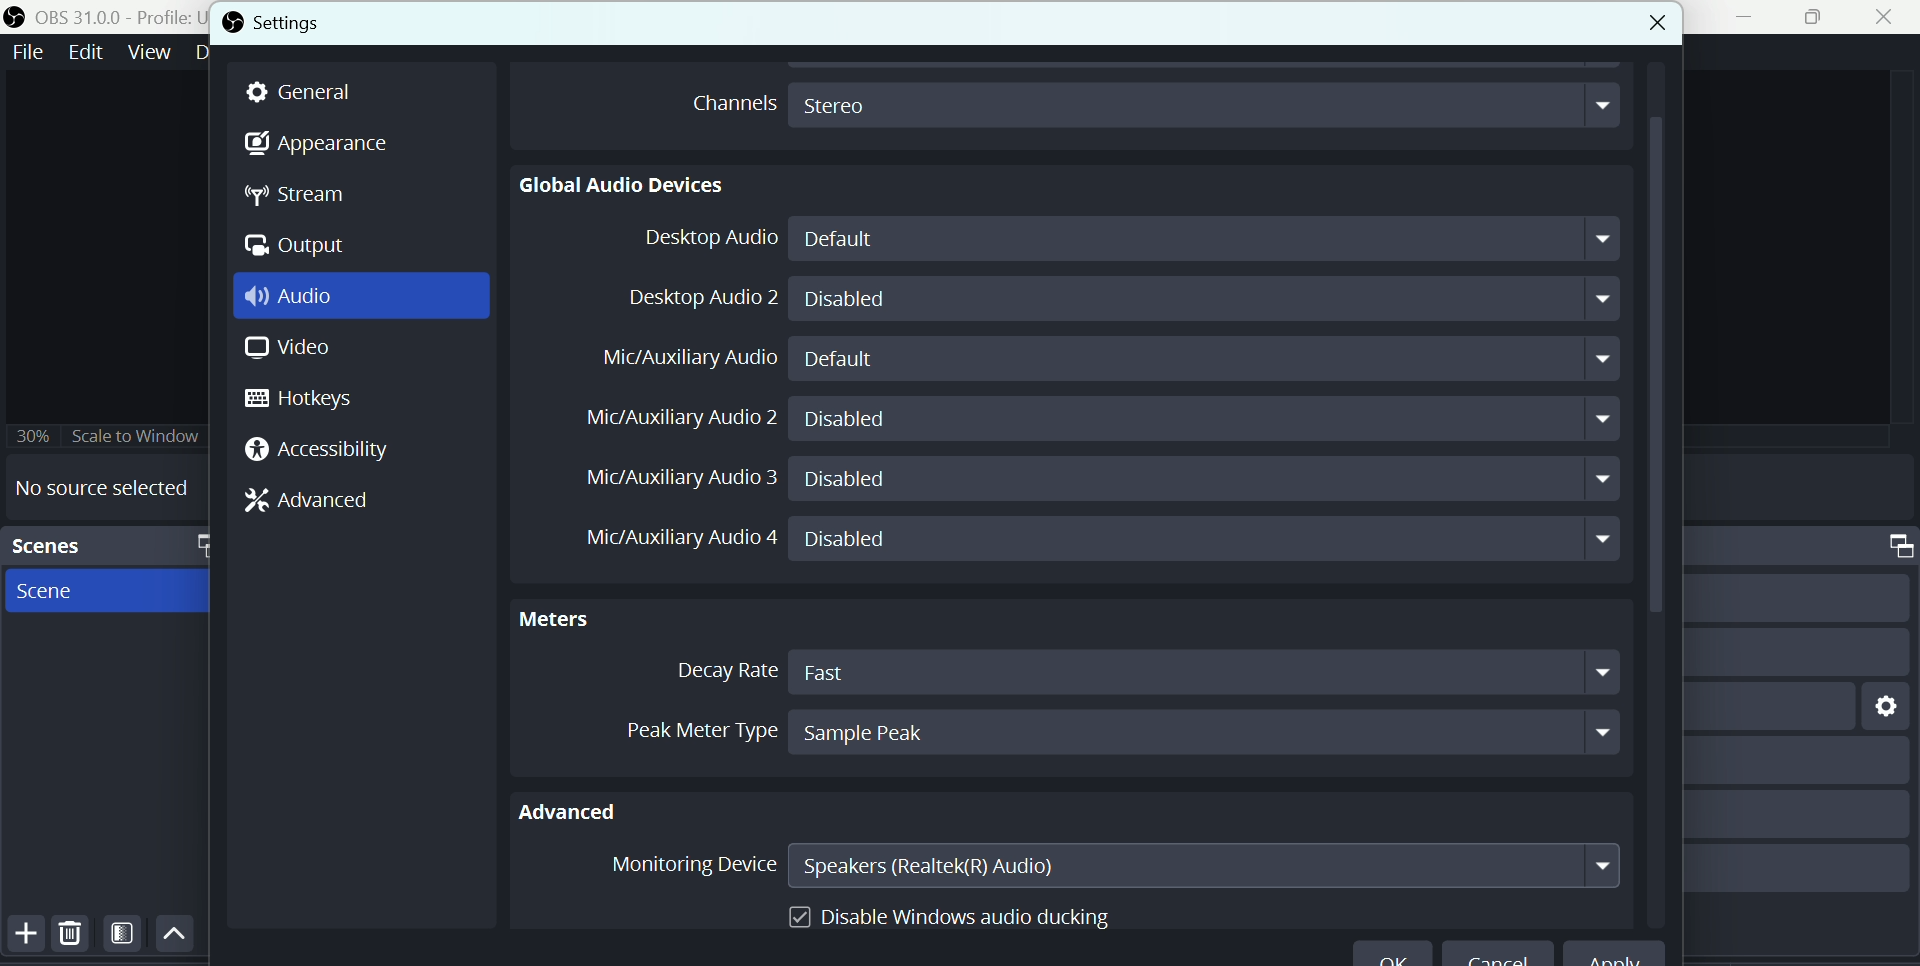 This screenshot has width=1920, height=966. Describe the element at coordinates (1207, 481) in the screenshot. I see `Disabled` at that location.